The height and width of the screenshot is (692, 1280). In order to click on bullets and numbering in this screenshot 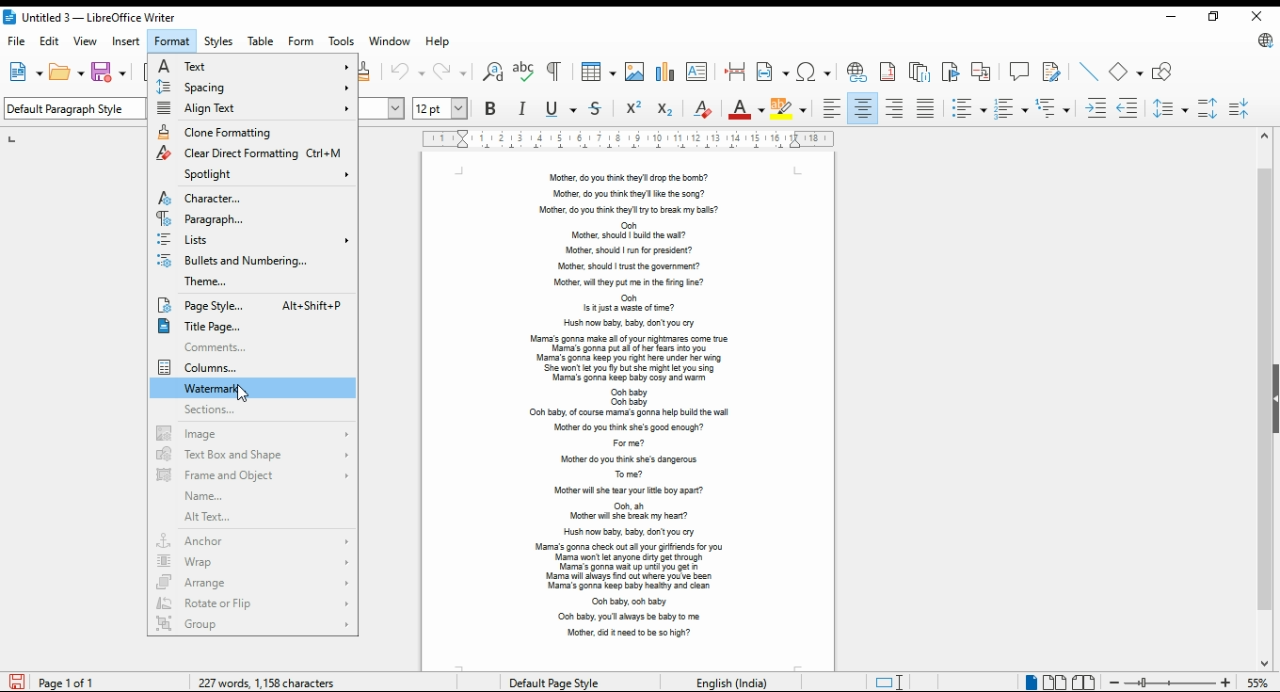, I will do `click(256, 260)`.